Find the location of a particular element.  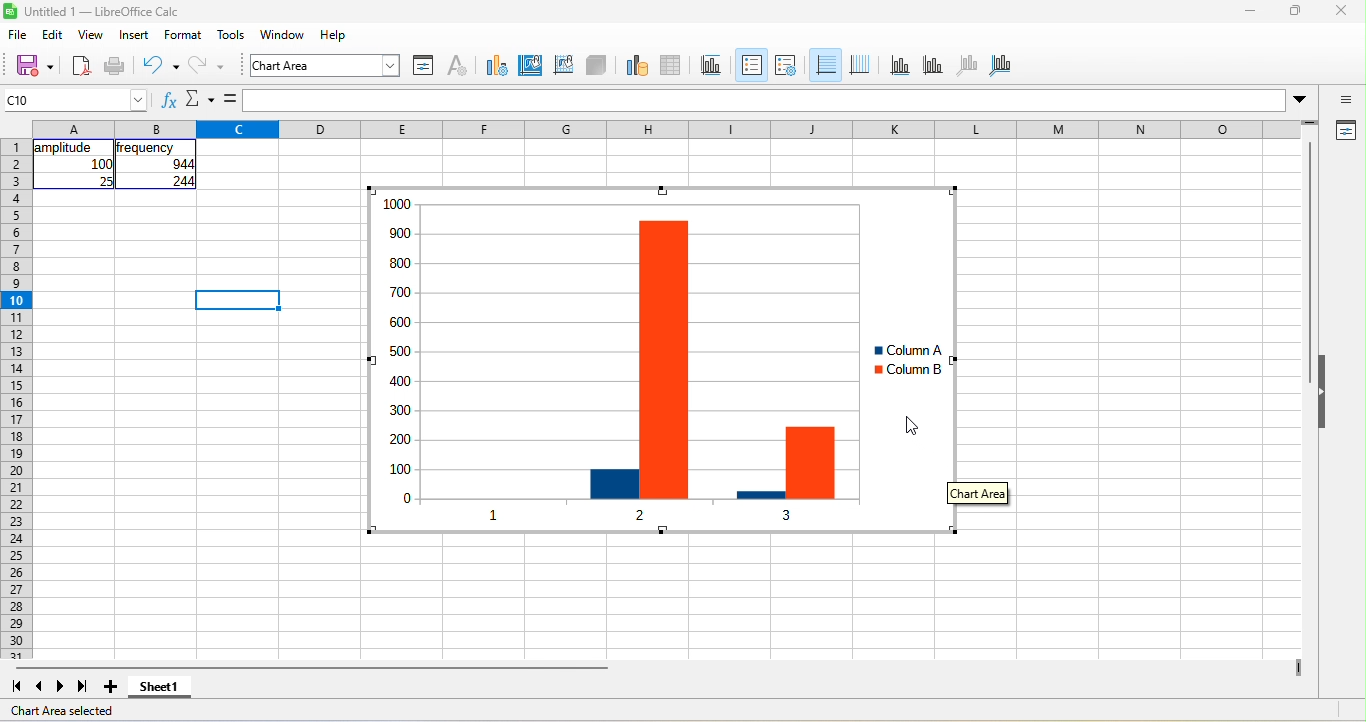

sidebar settings is located at coordinates (1344, 99).